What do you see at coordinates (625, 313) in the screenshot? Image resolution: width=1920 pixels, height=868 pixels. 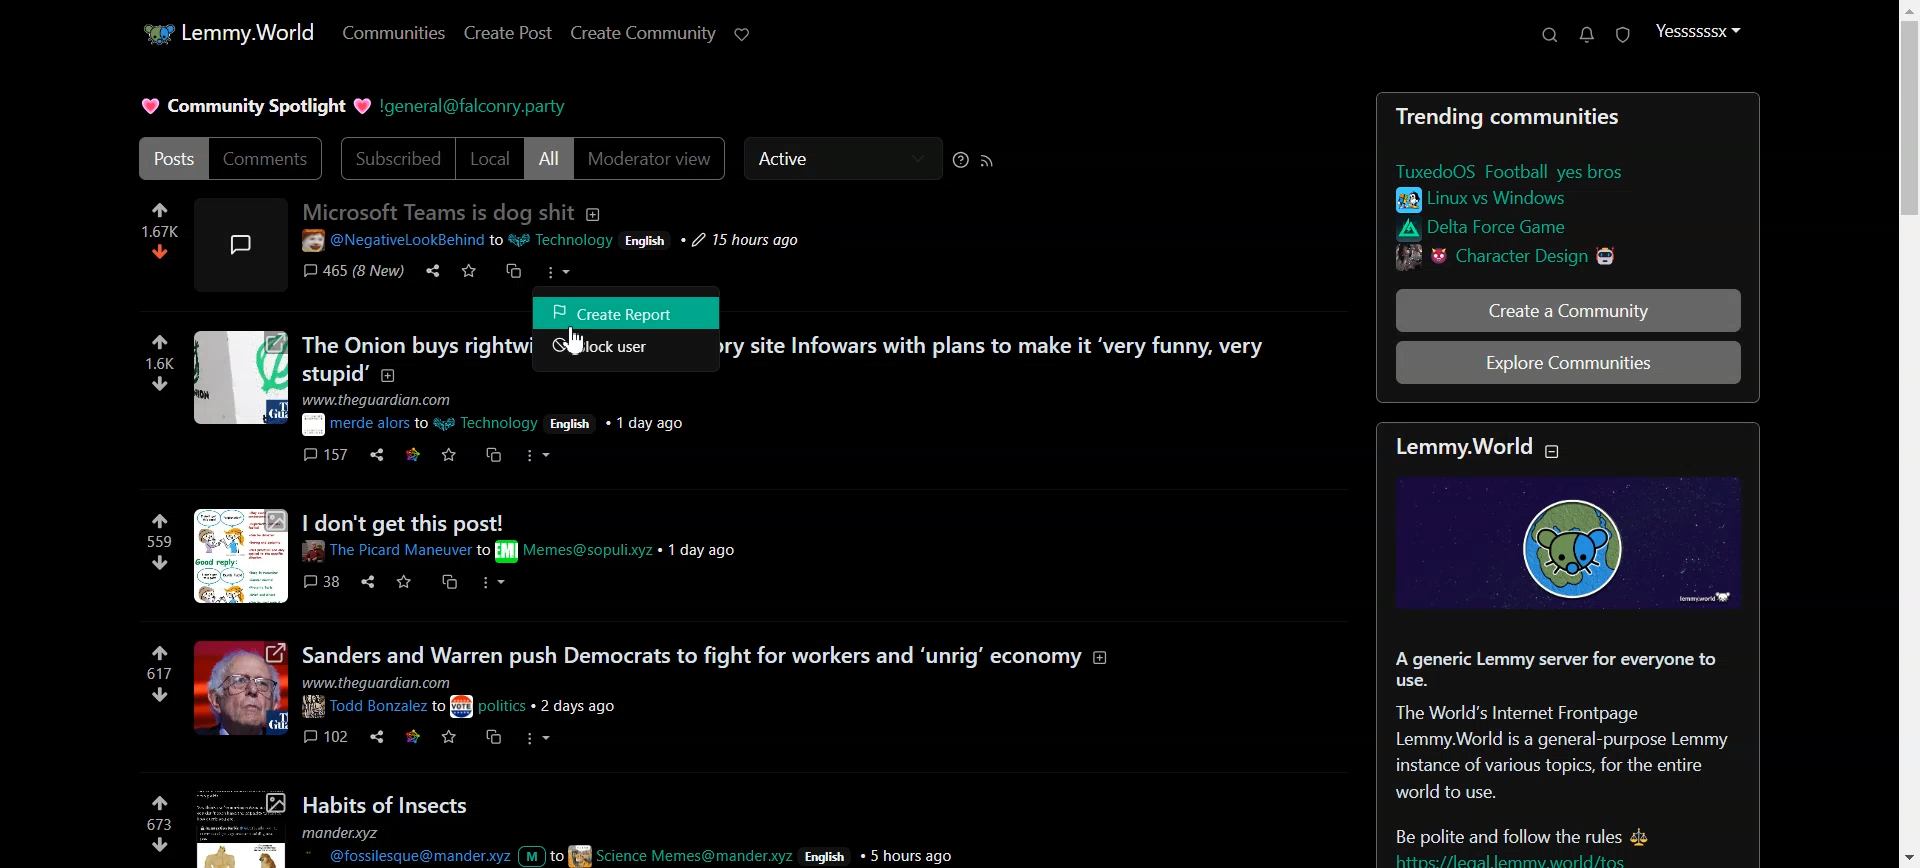 I see `Create Report` at bounding box center [625, 313].